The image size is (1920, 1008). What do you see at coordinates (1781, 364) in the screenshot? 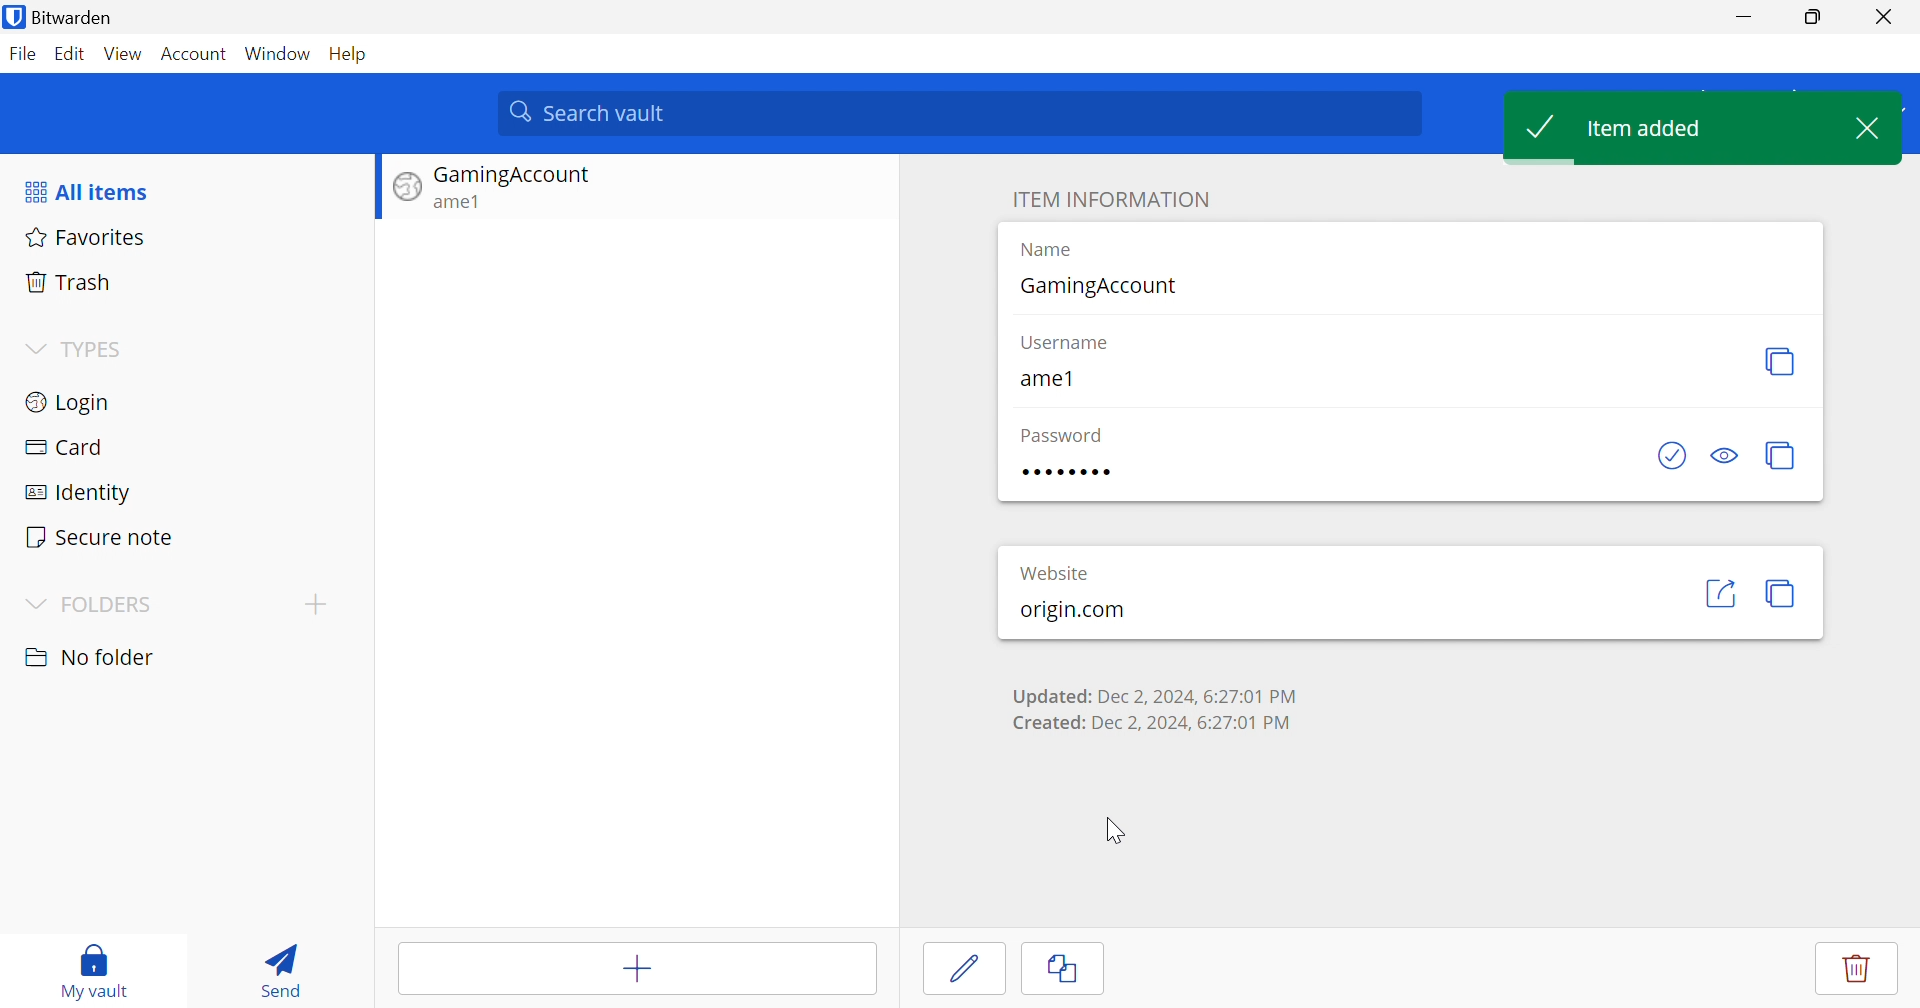
I see `Copy username` at bounding box center [1781, 364].